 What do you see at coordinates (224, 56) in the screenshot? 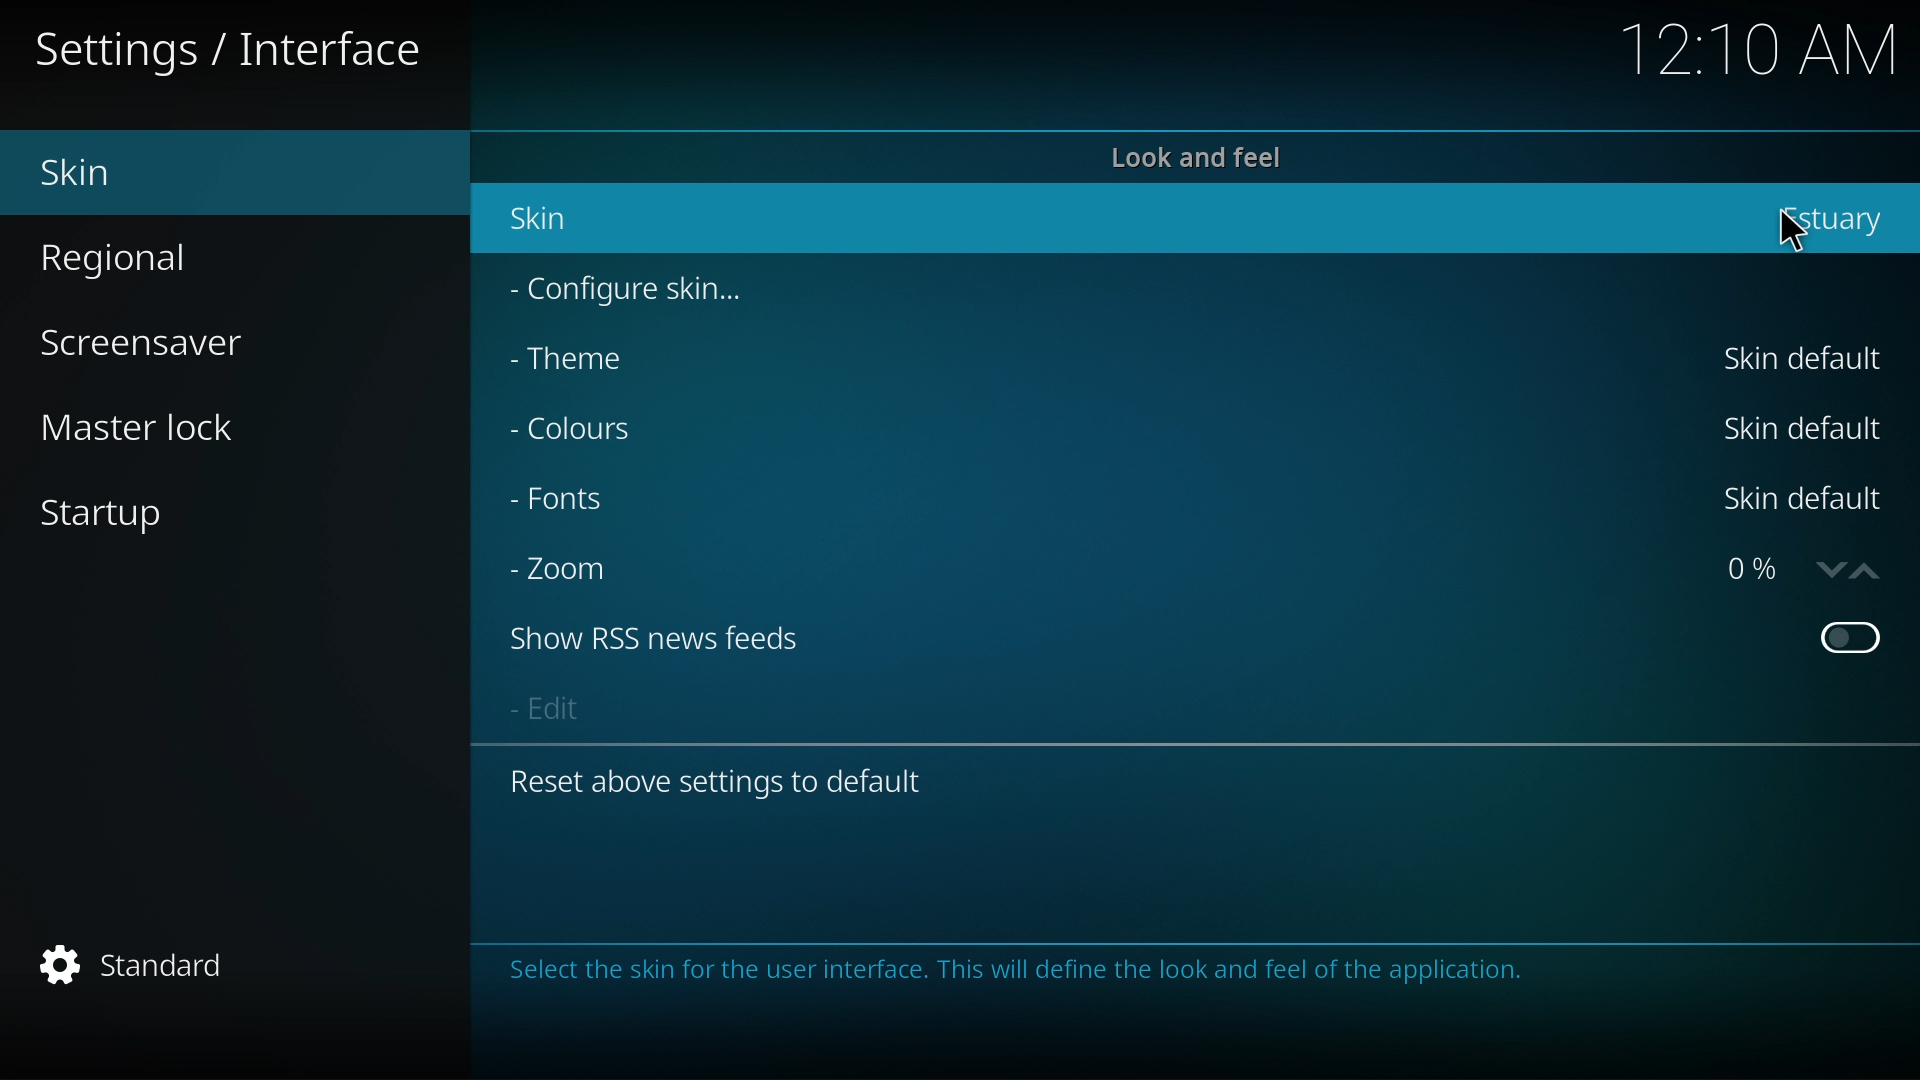
I see `Settings / Interface` at bounding box center [224, 56].